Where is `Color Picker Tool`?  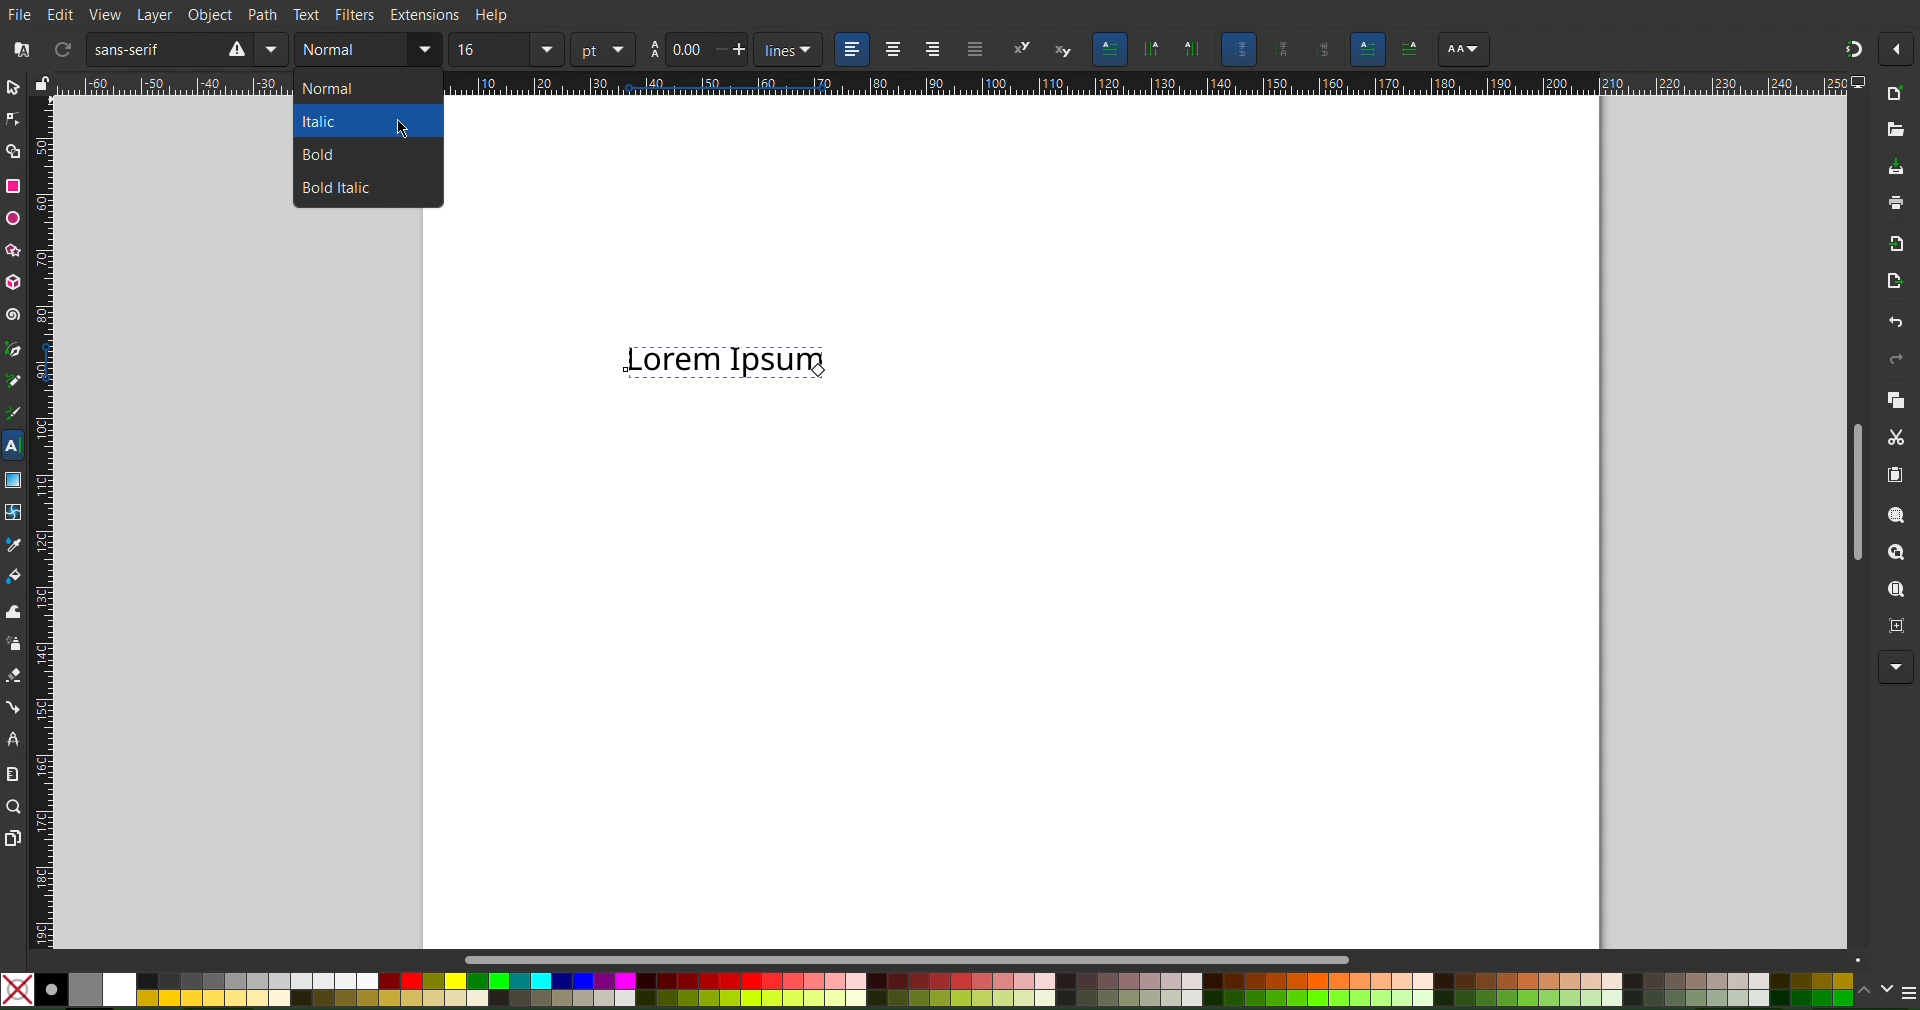
Color Picker Tool is located at coordinates (12, 545).